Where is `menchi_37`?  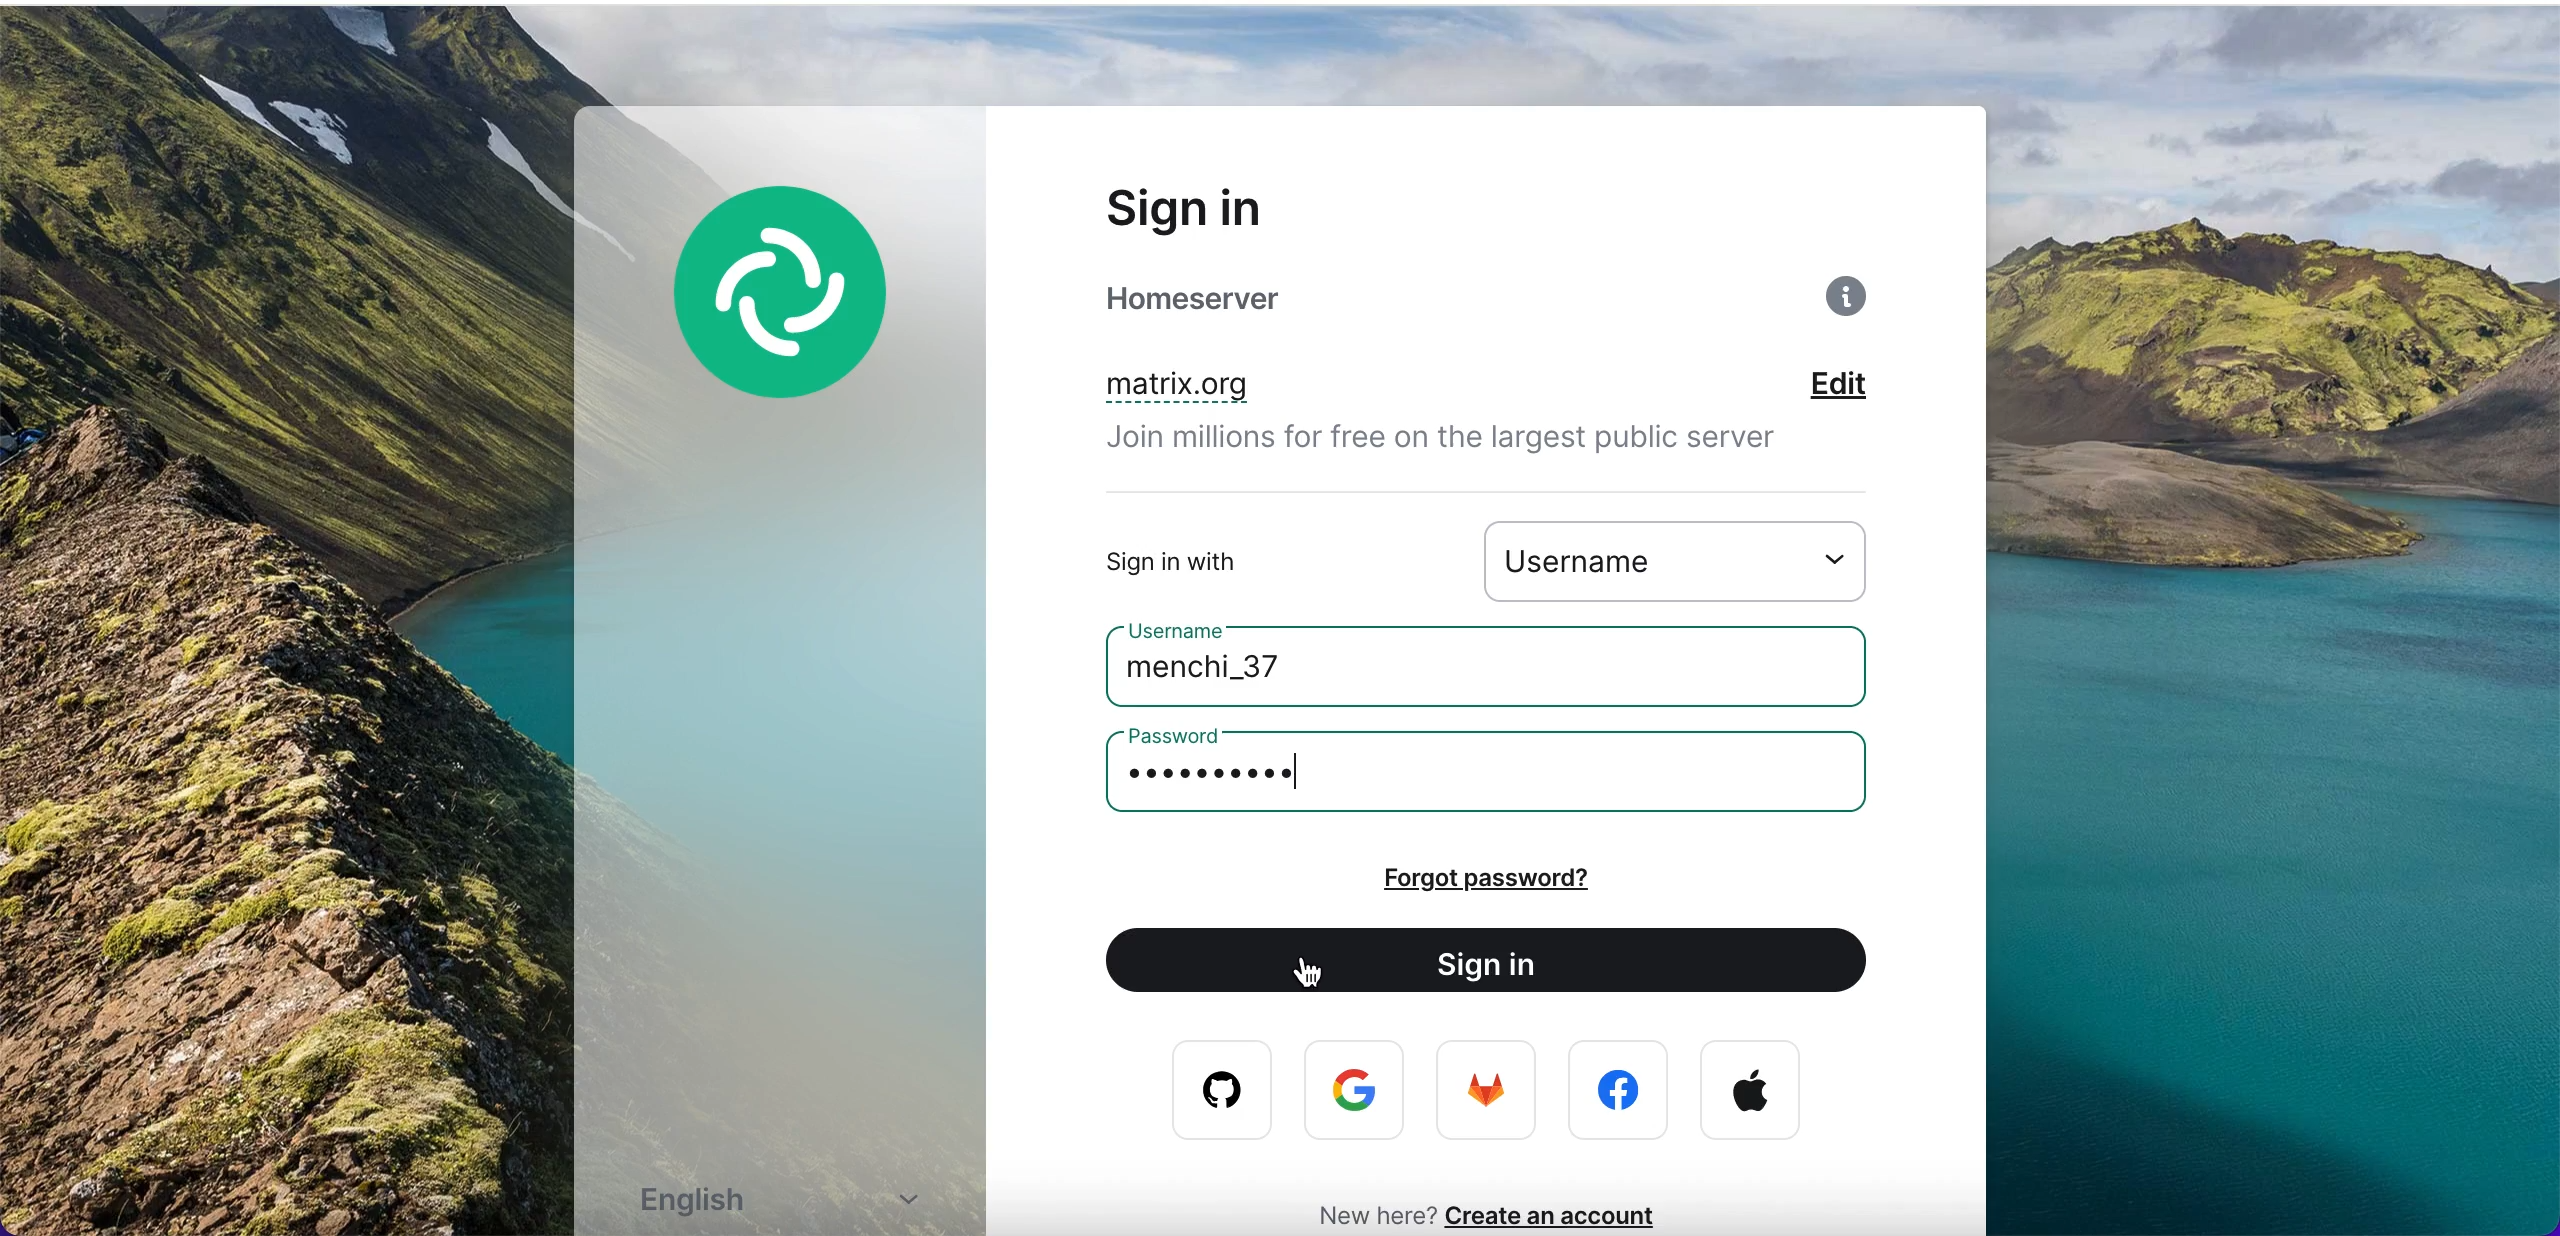
menchi_37 is located at coordinates (1250, 673).